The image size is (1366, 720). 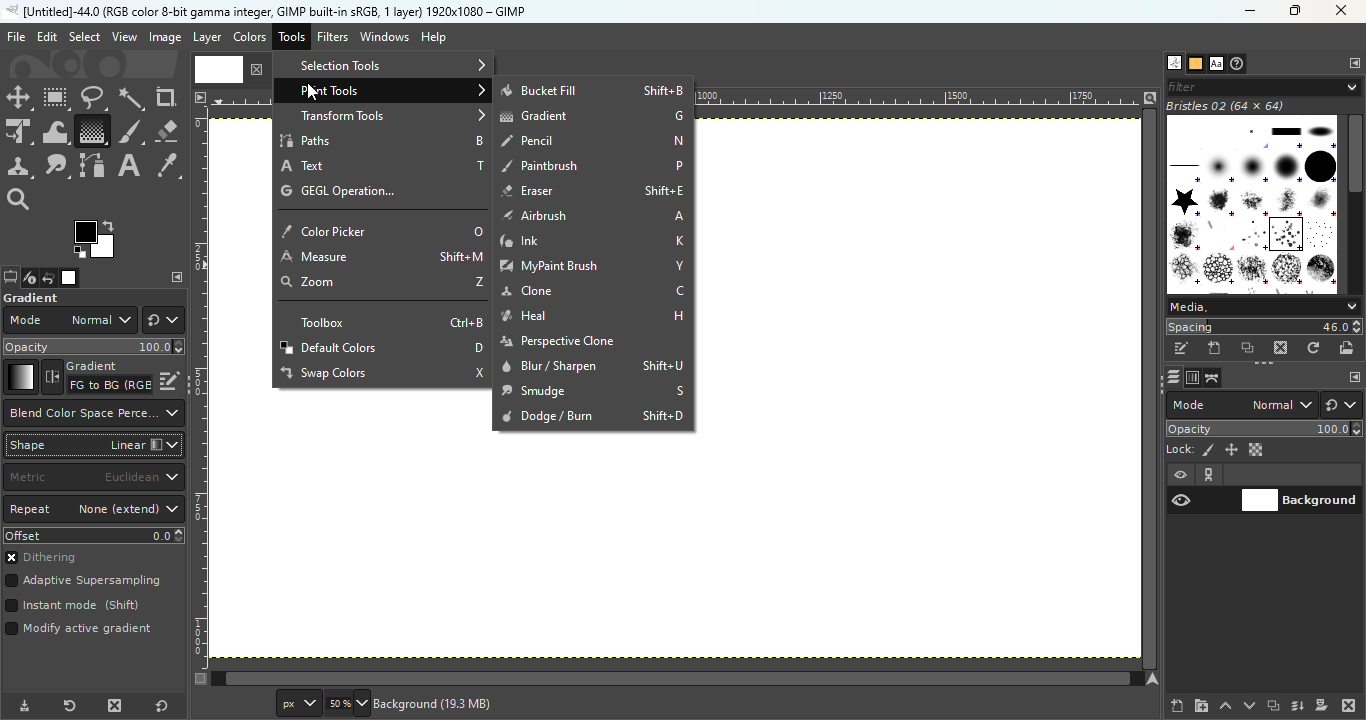 I want to click on View, so click(x=125, y=37).